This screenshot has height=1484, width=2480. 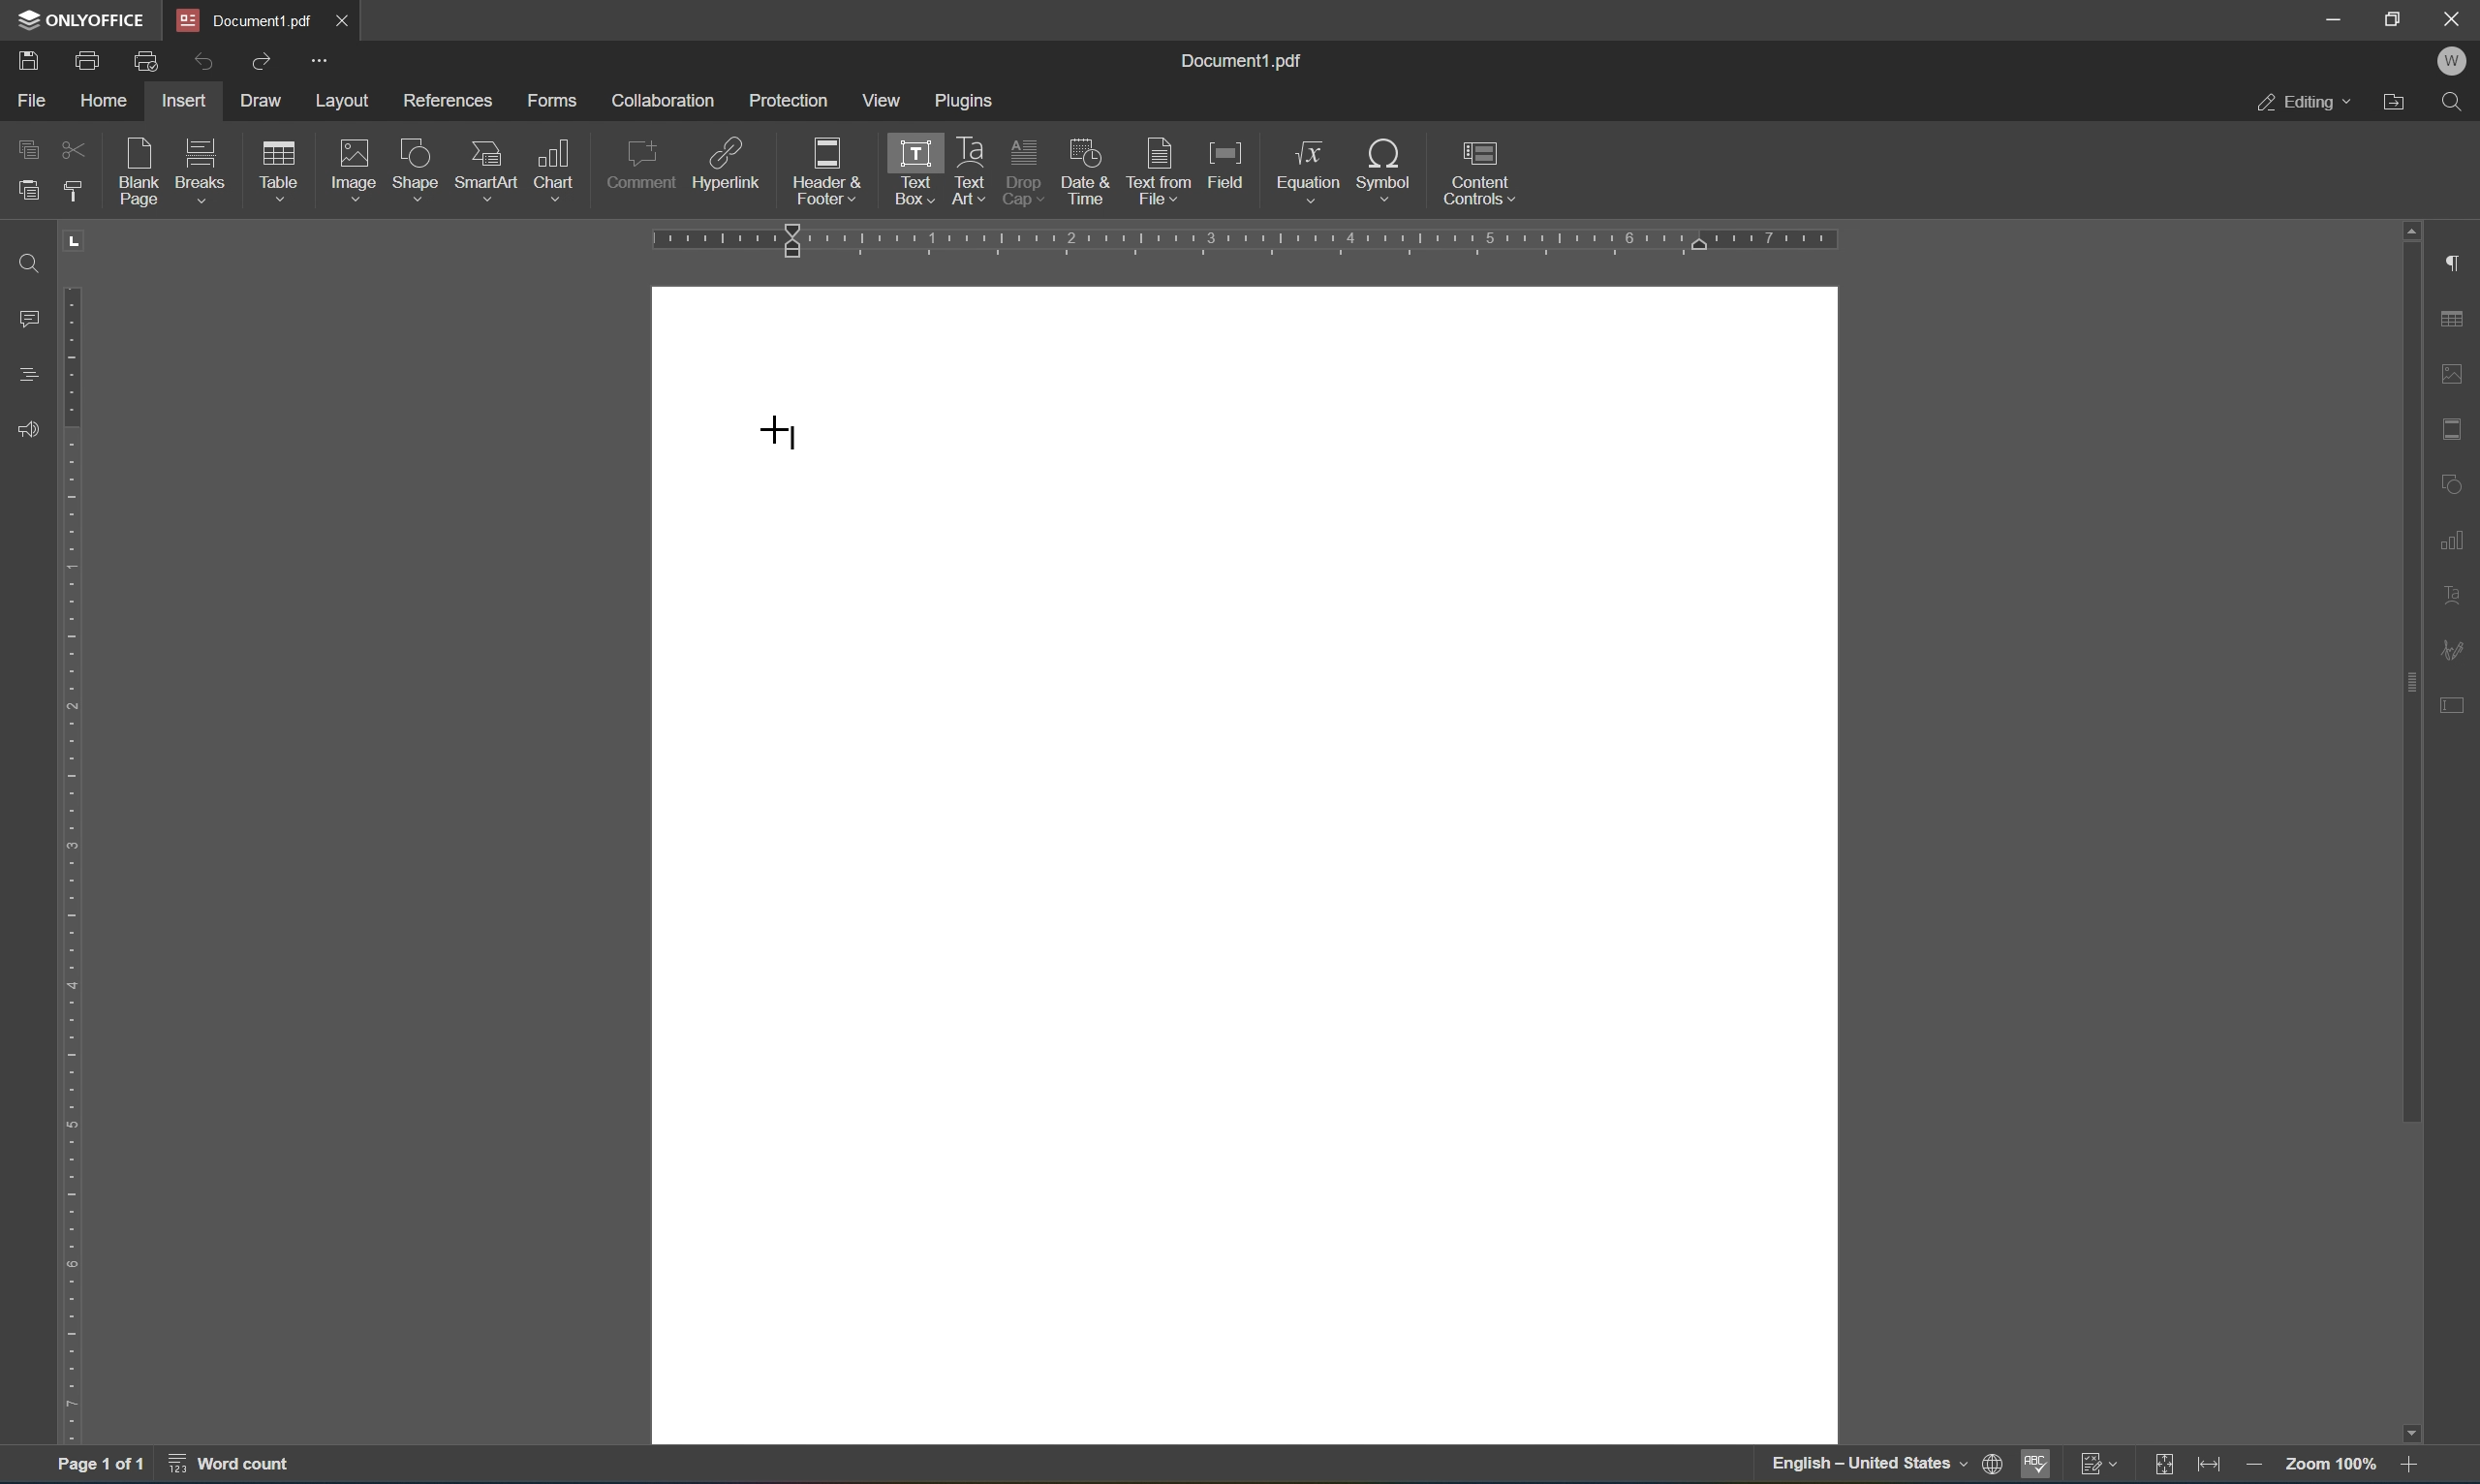 I want to click on equation, so click(x=1309, y=171).